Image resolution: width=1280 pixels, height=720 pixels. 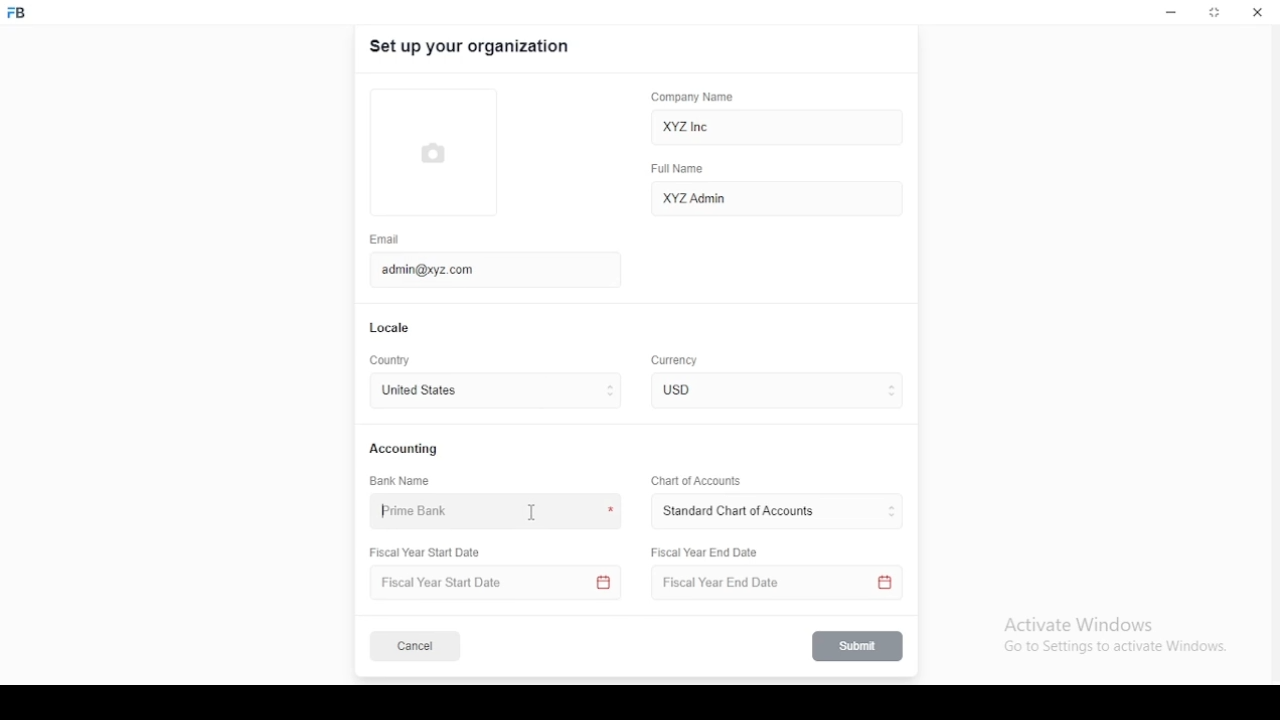 I want to click on email, so click(x=385, y=239).